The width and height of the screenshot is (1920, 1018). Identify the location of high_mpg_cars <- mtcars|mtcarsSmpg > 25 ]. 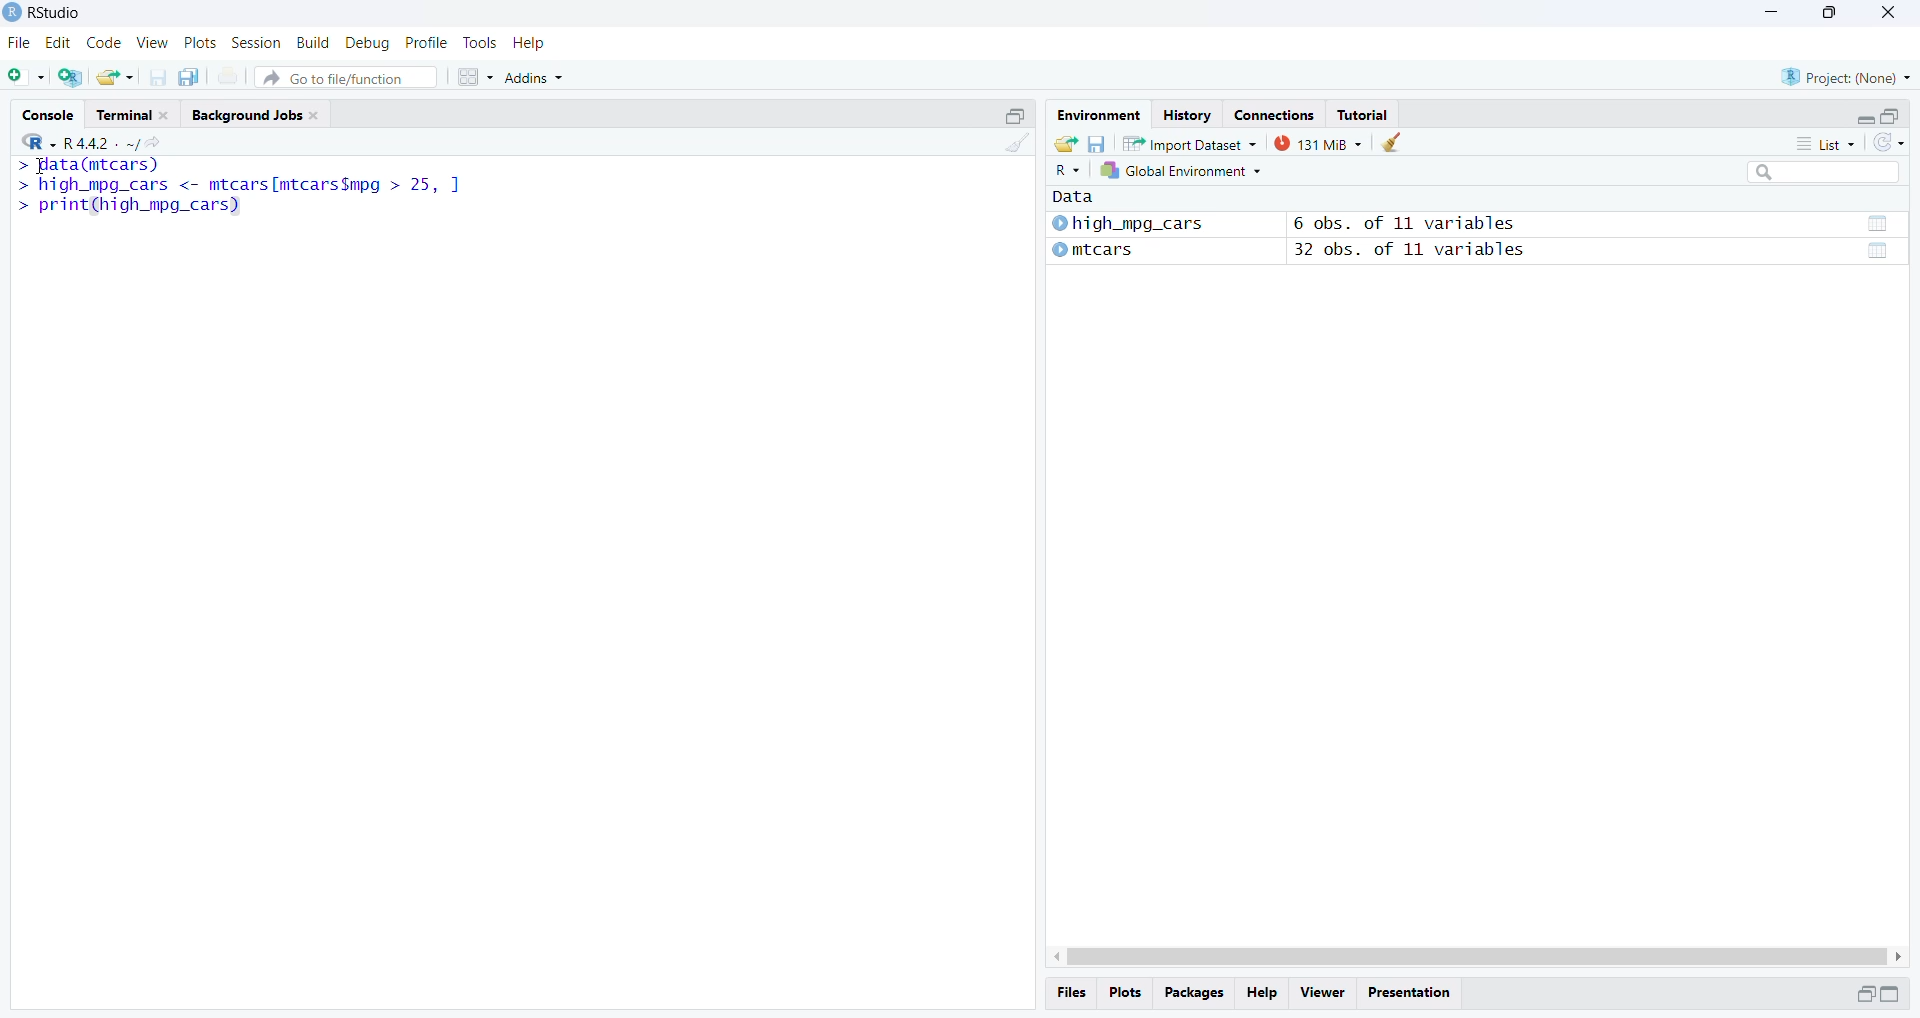
(243, 187).